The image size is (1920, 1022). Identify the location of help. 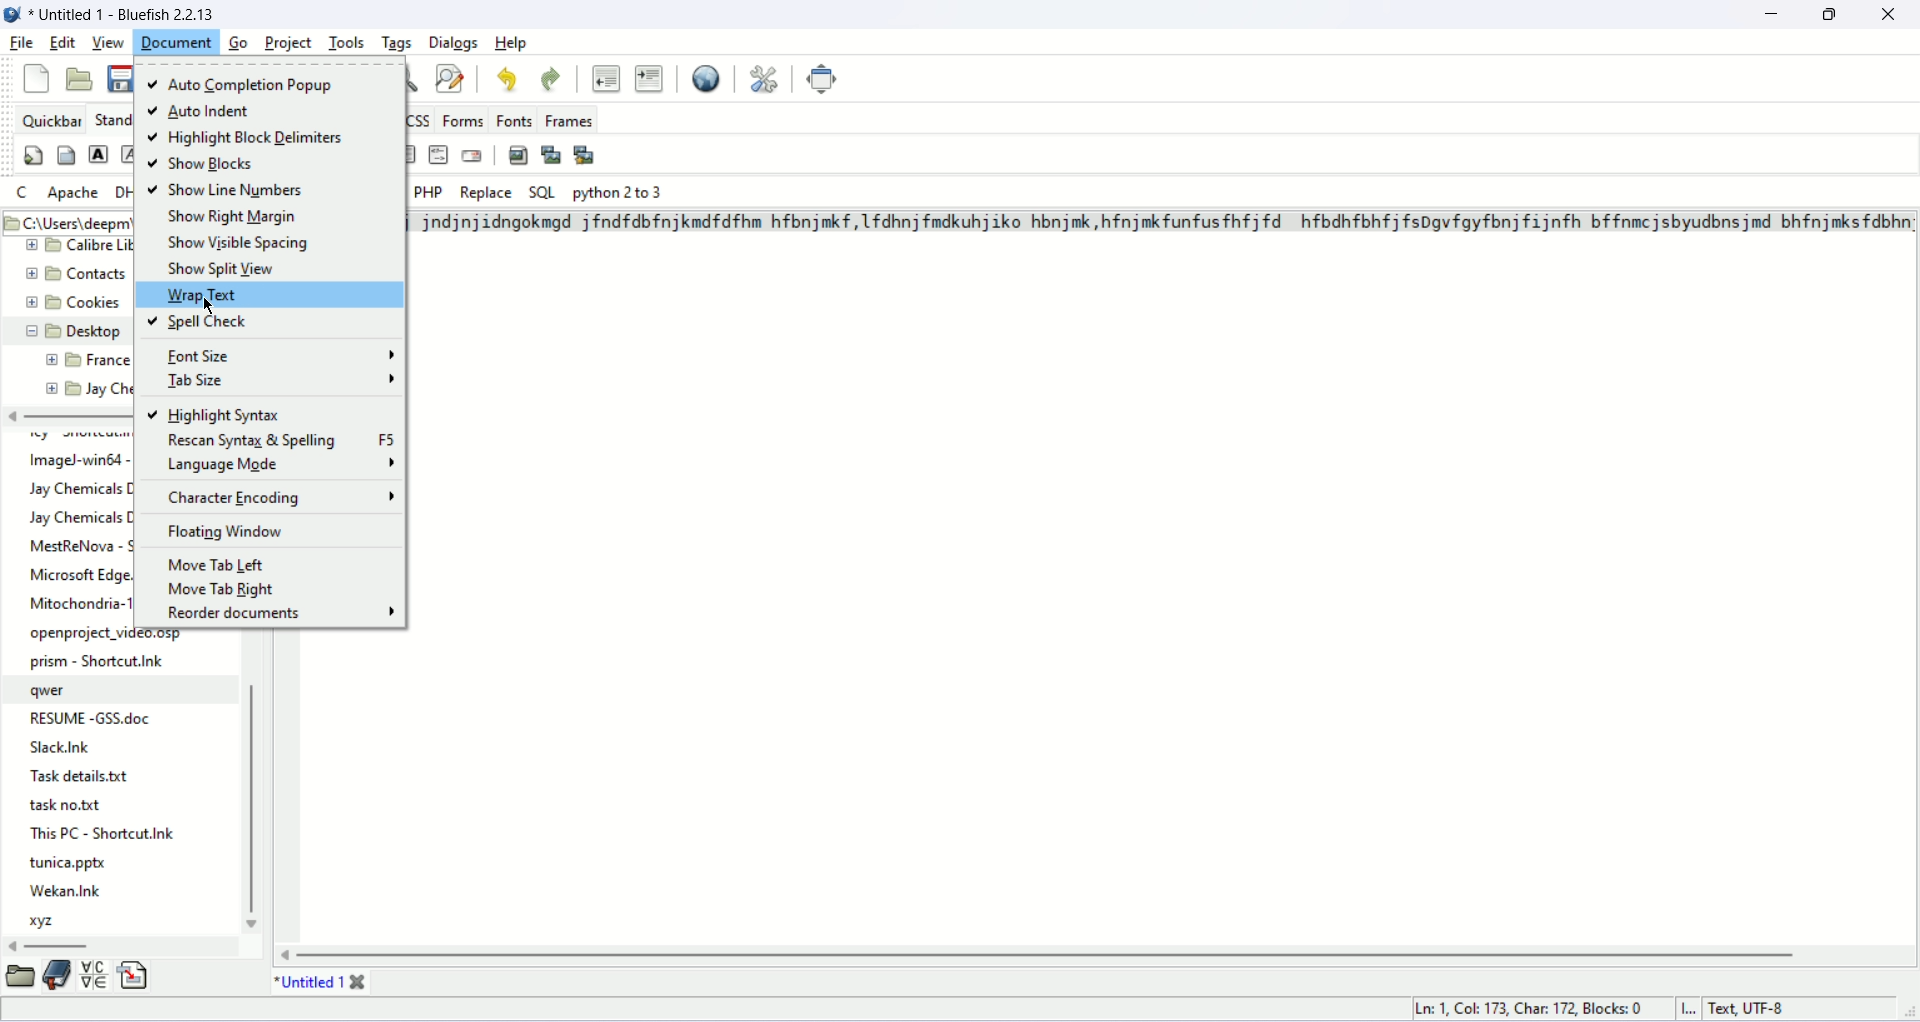
(517, 42).